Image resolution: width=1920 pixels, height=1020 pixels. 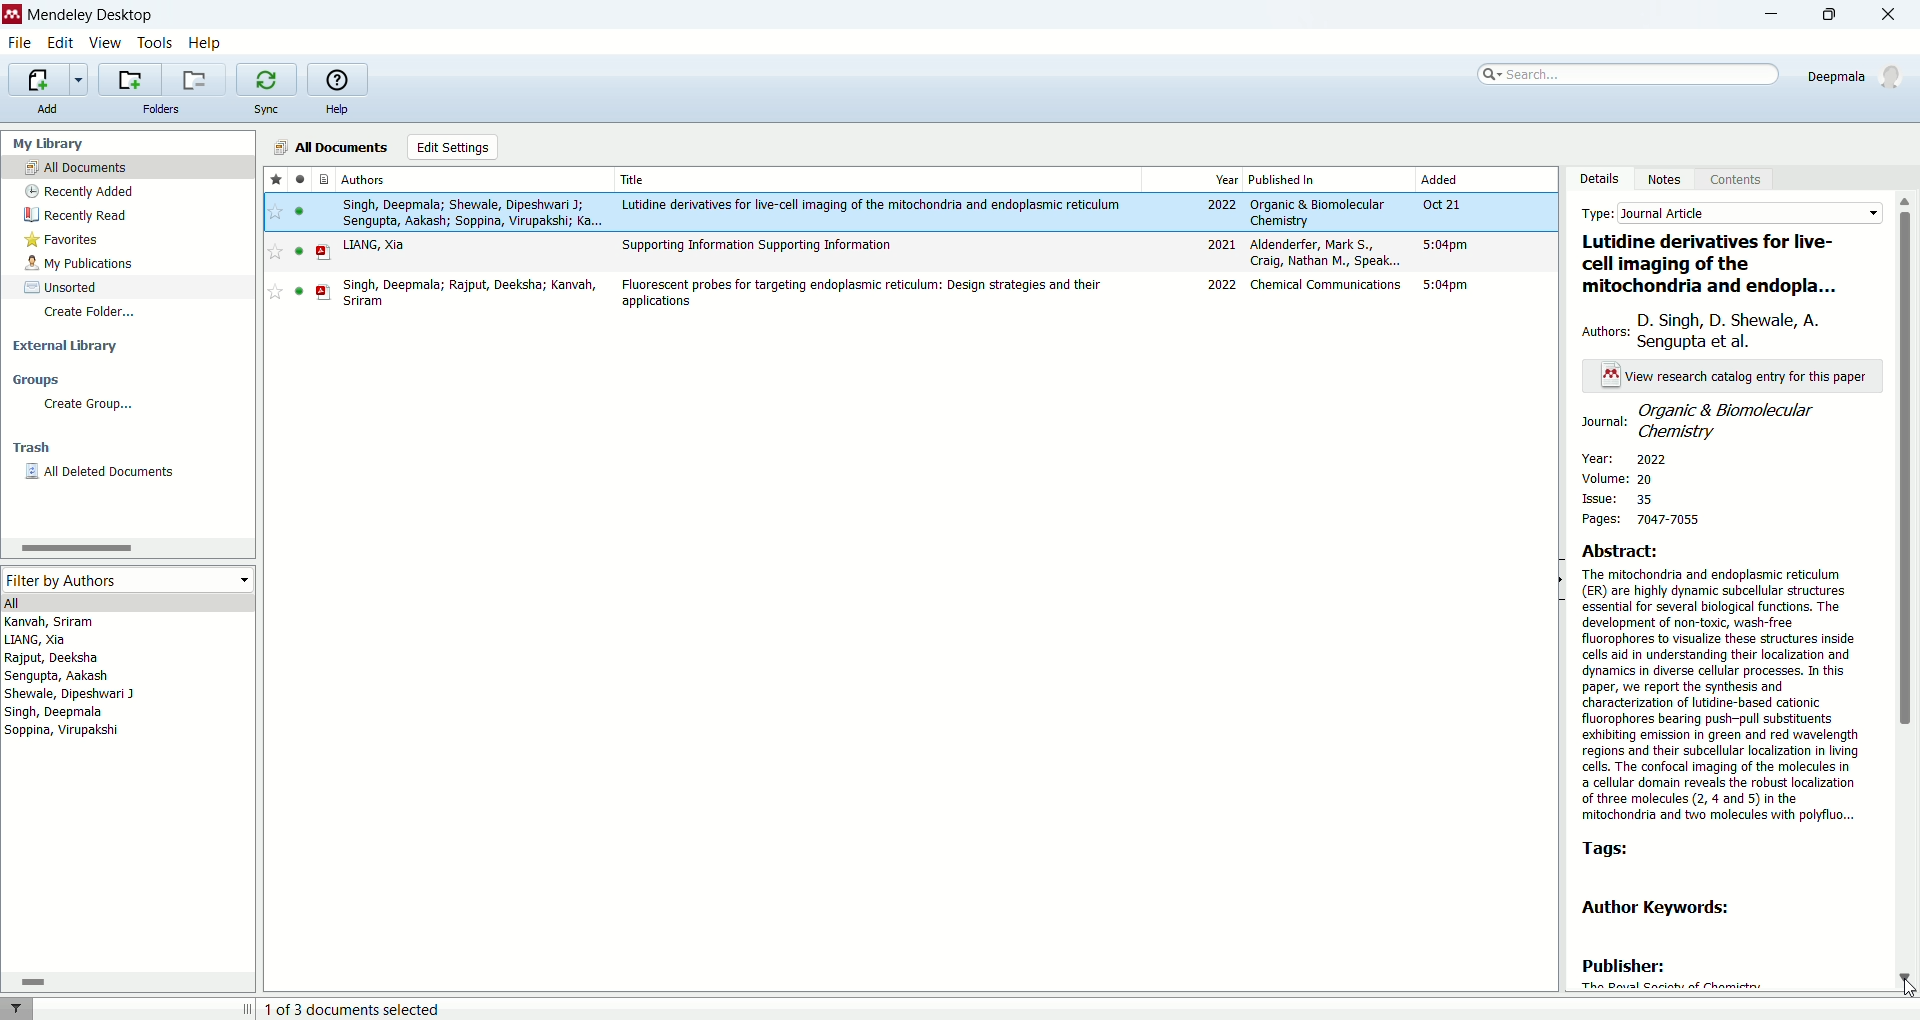 What do you see at coordinates (1222, 205) in the screenshot?
I see `2022` at bounding box center [1222, 205].